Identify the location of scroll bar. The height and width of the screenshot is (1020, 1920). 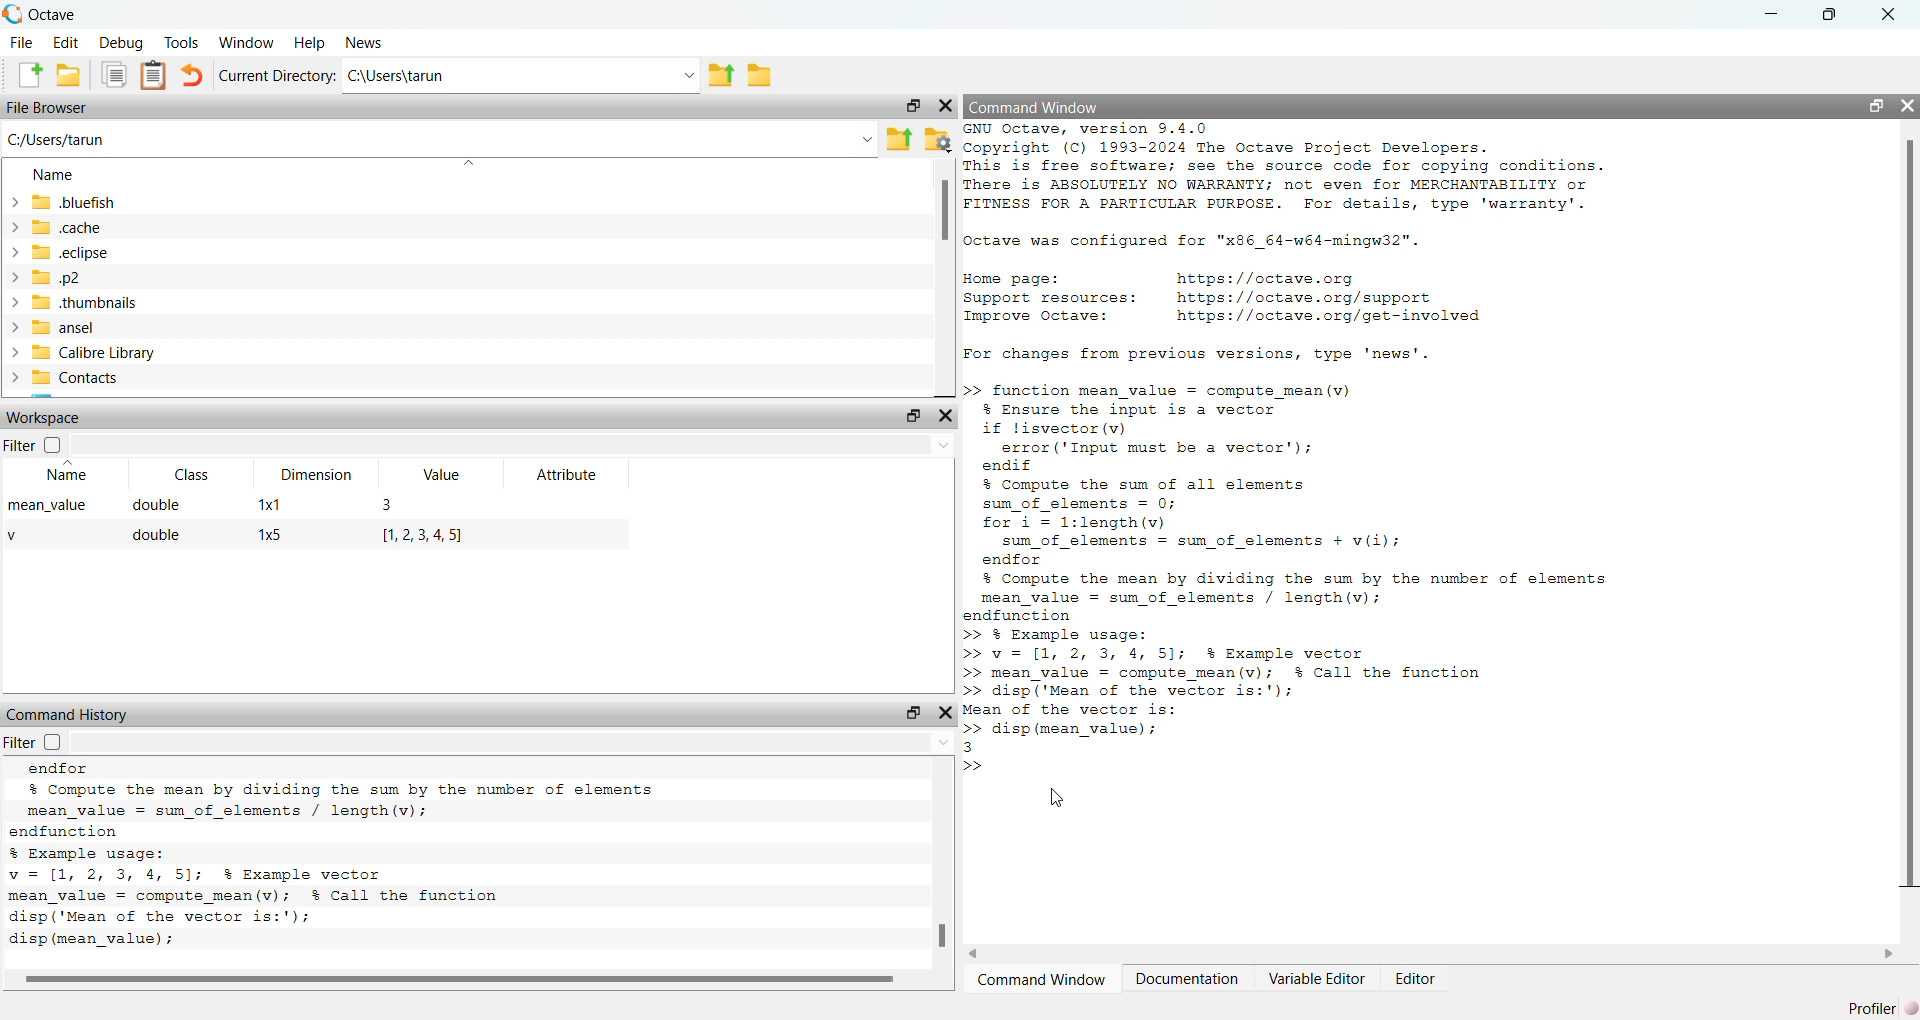
(465, 979).